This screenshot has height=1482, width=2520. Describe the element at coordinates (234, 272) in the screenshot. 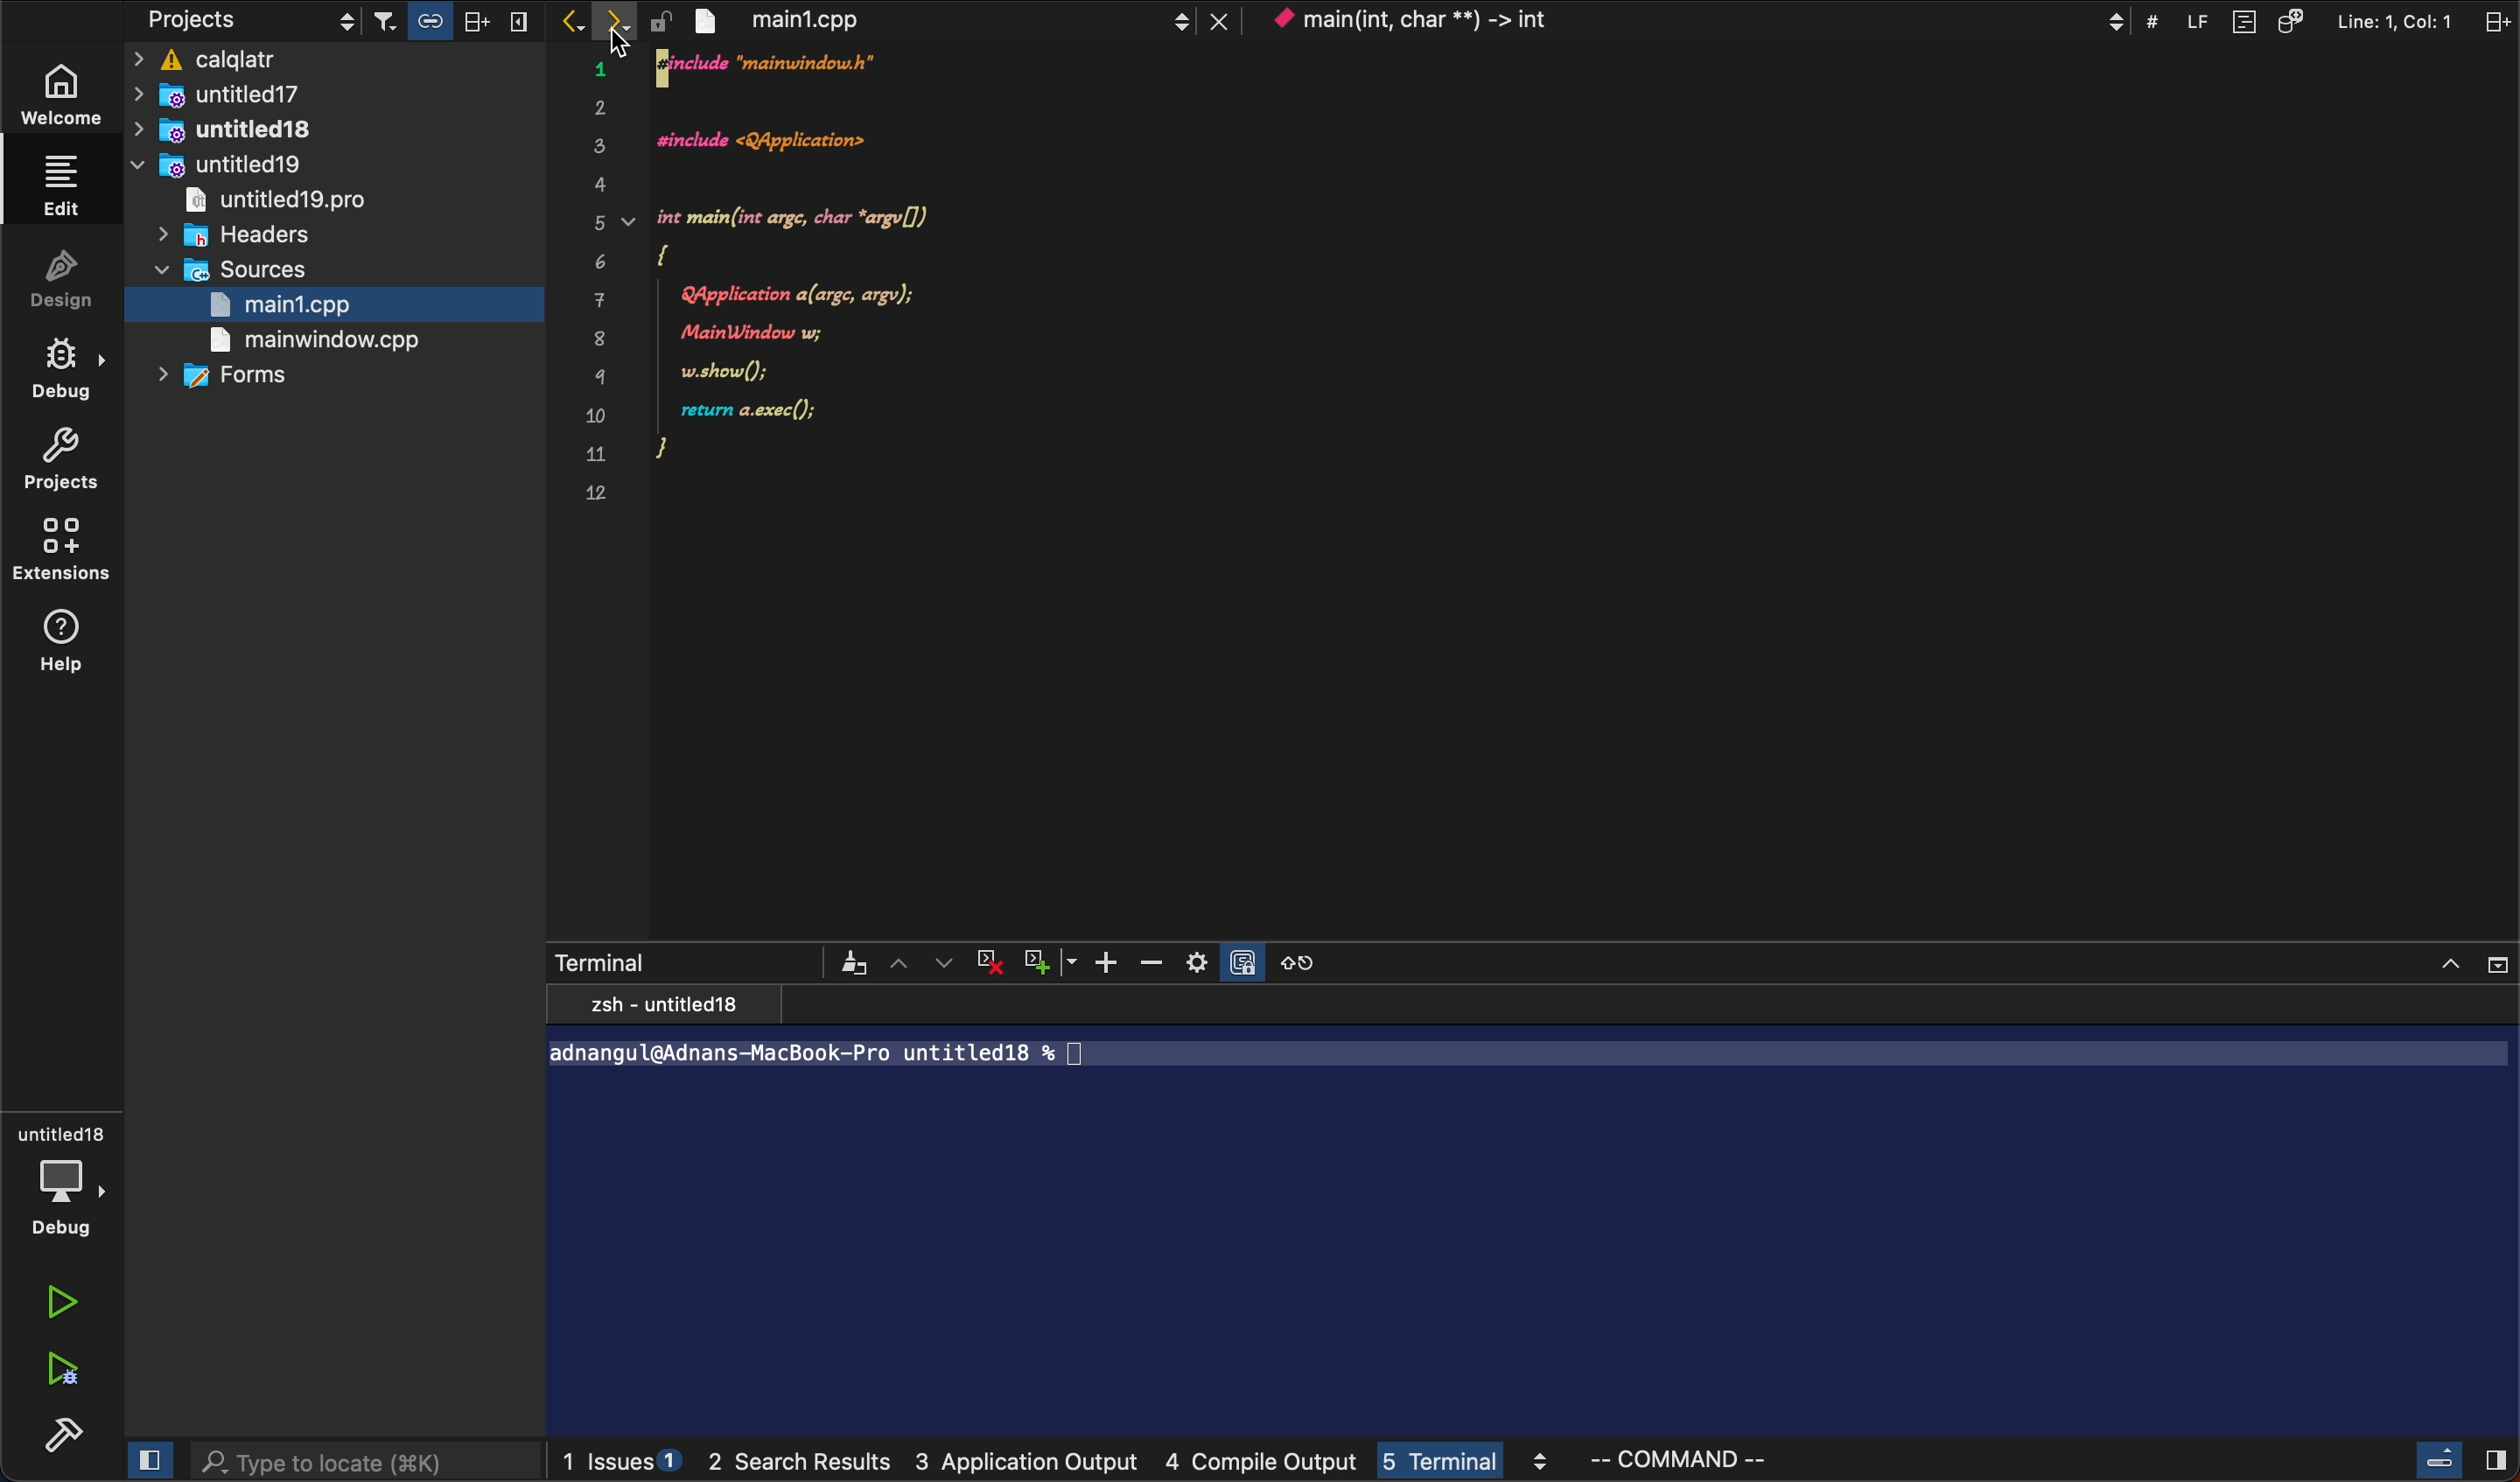

I see `sources` at that location.